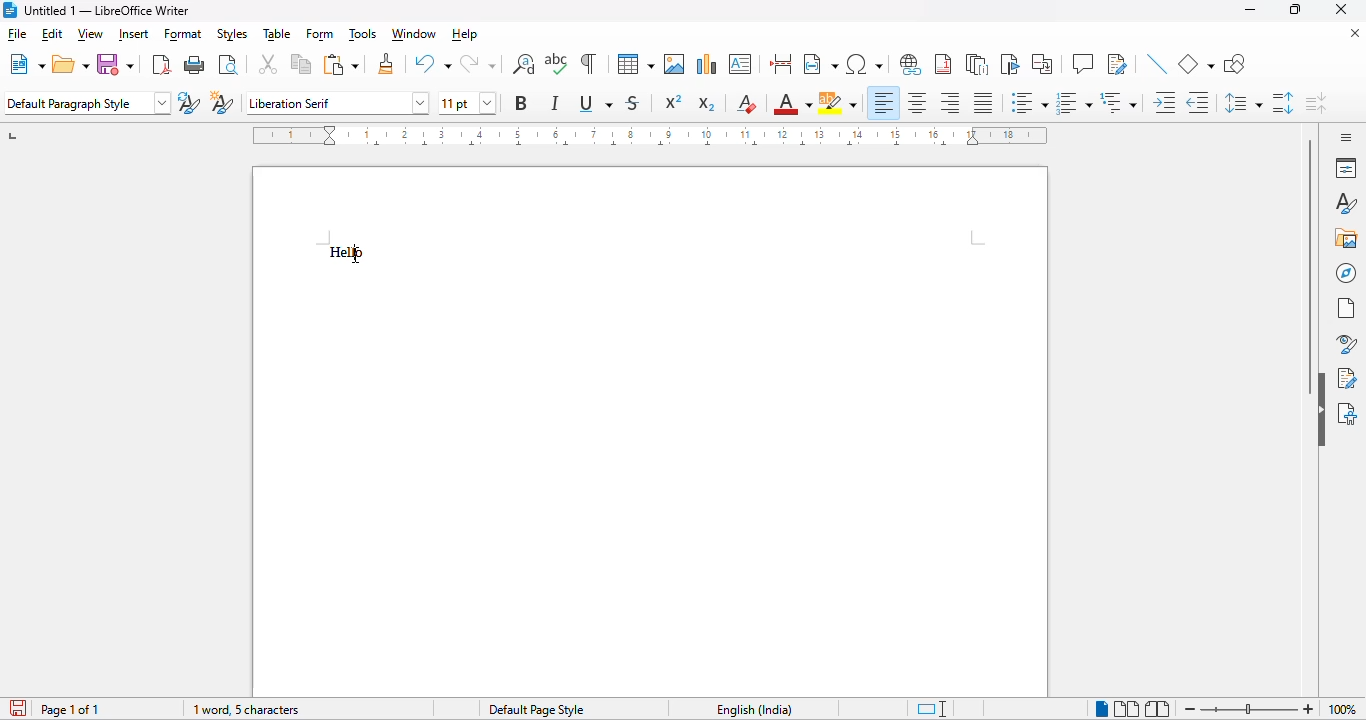  What do you see at coordinates (91, 34) in the screenshot?
I see `view` at bounding box center [91, 34].